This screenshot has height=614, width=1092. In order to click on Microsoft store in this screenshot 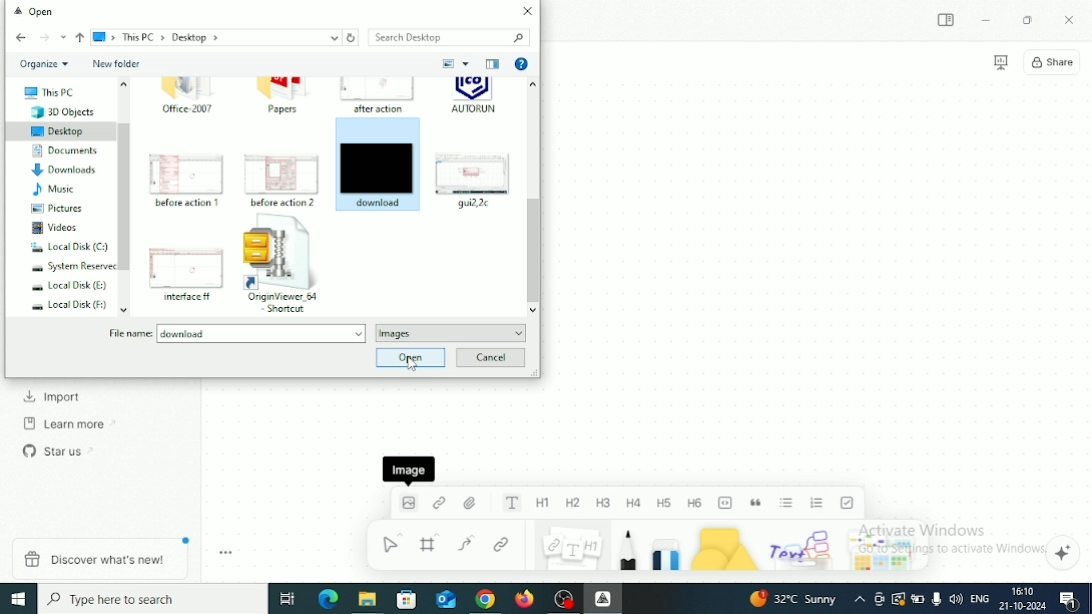, I will do `click(407, 599)`.